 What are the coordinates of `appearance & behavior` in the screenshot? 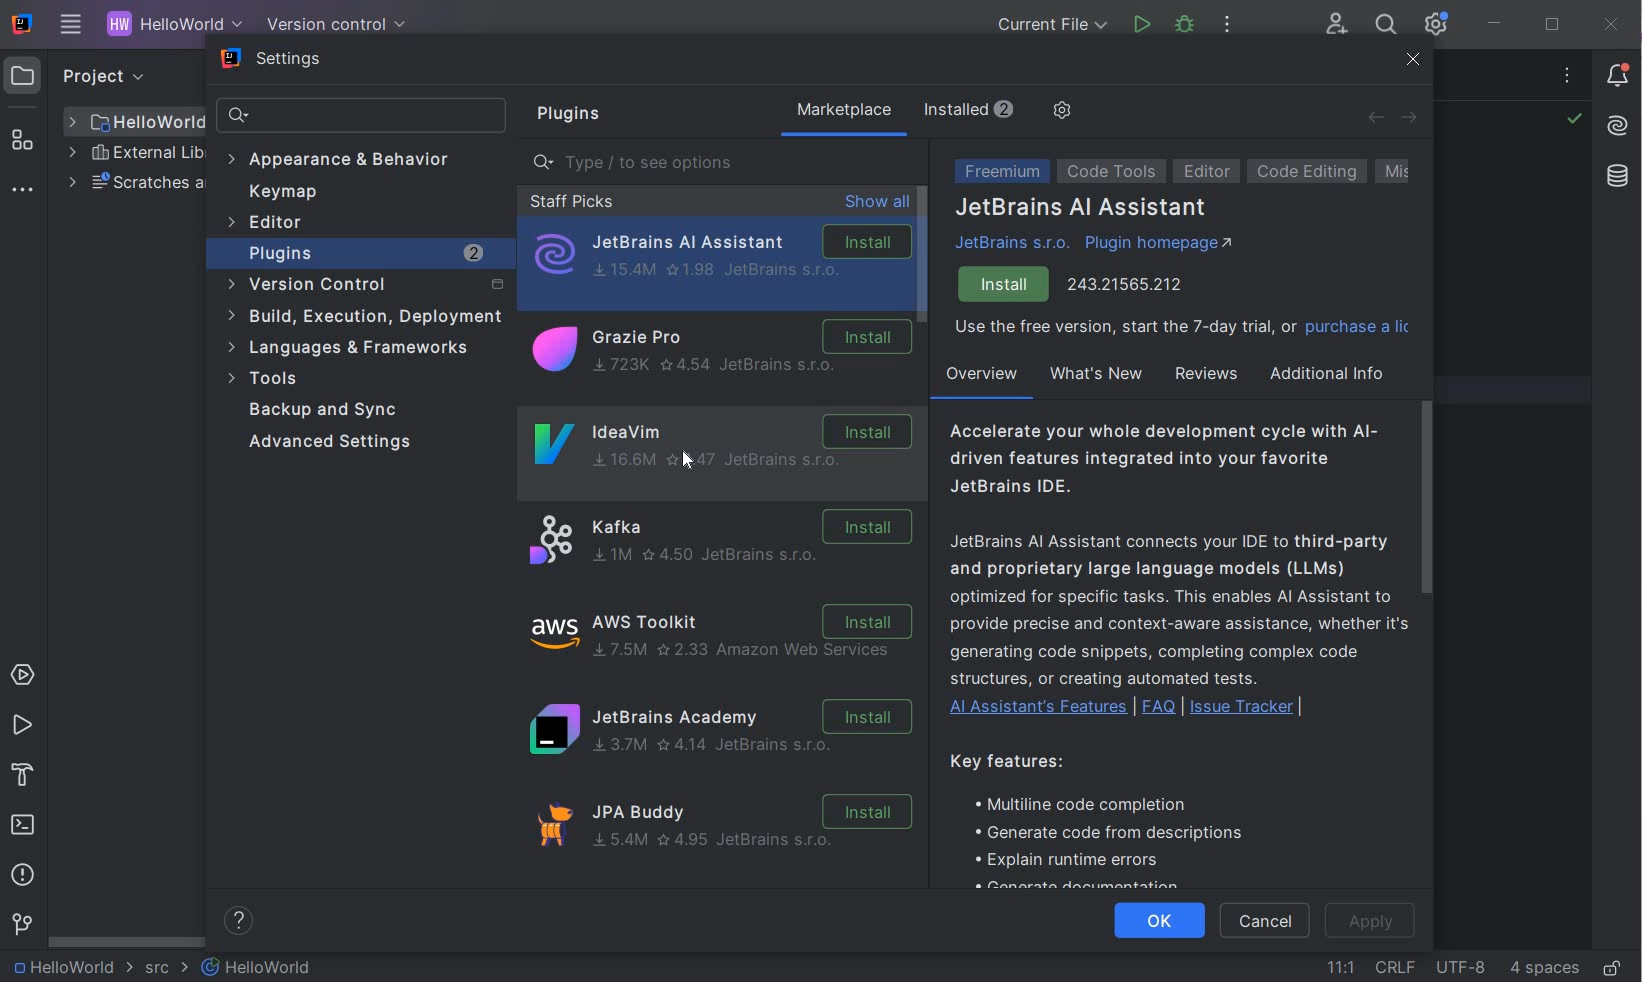 It's located at (348, 159).